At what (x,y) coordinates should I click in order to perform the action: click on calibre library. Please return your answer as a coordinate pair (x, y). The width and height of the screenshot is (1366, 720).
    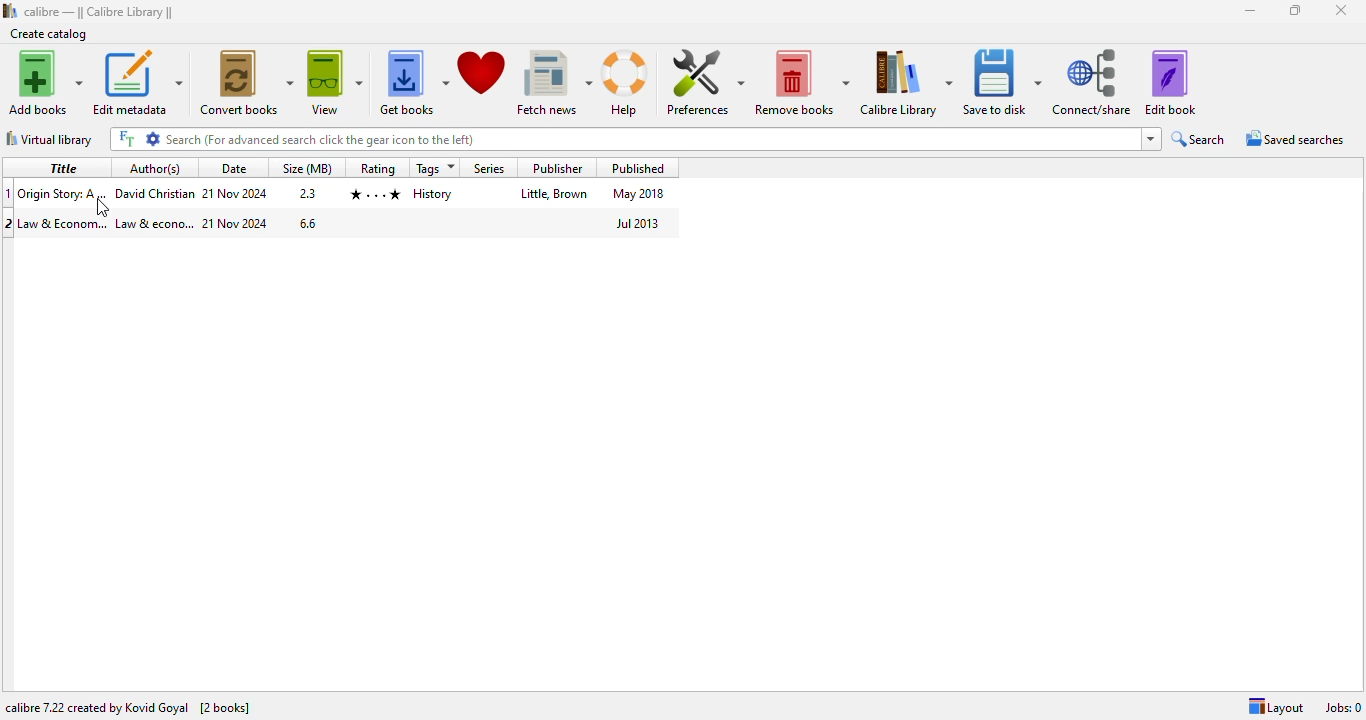
    Looking at the image, I should click on (906, 83).